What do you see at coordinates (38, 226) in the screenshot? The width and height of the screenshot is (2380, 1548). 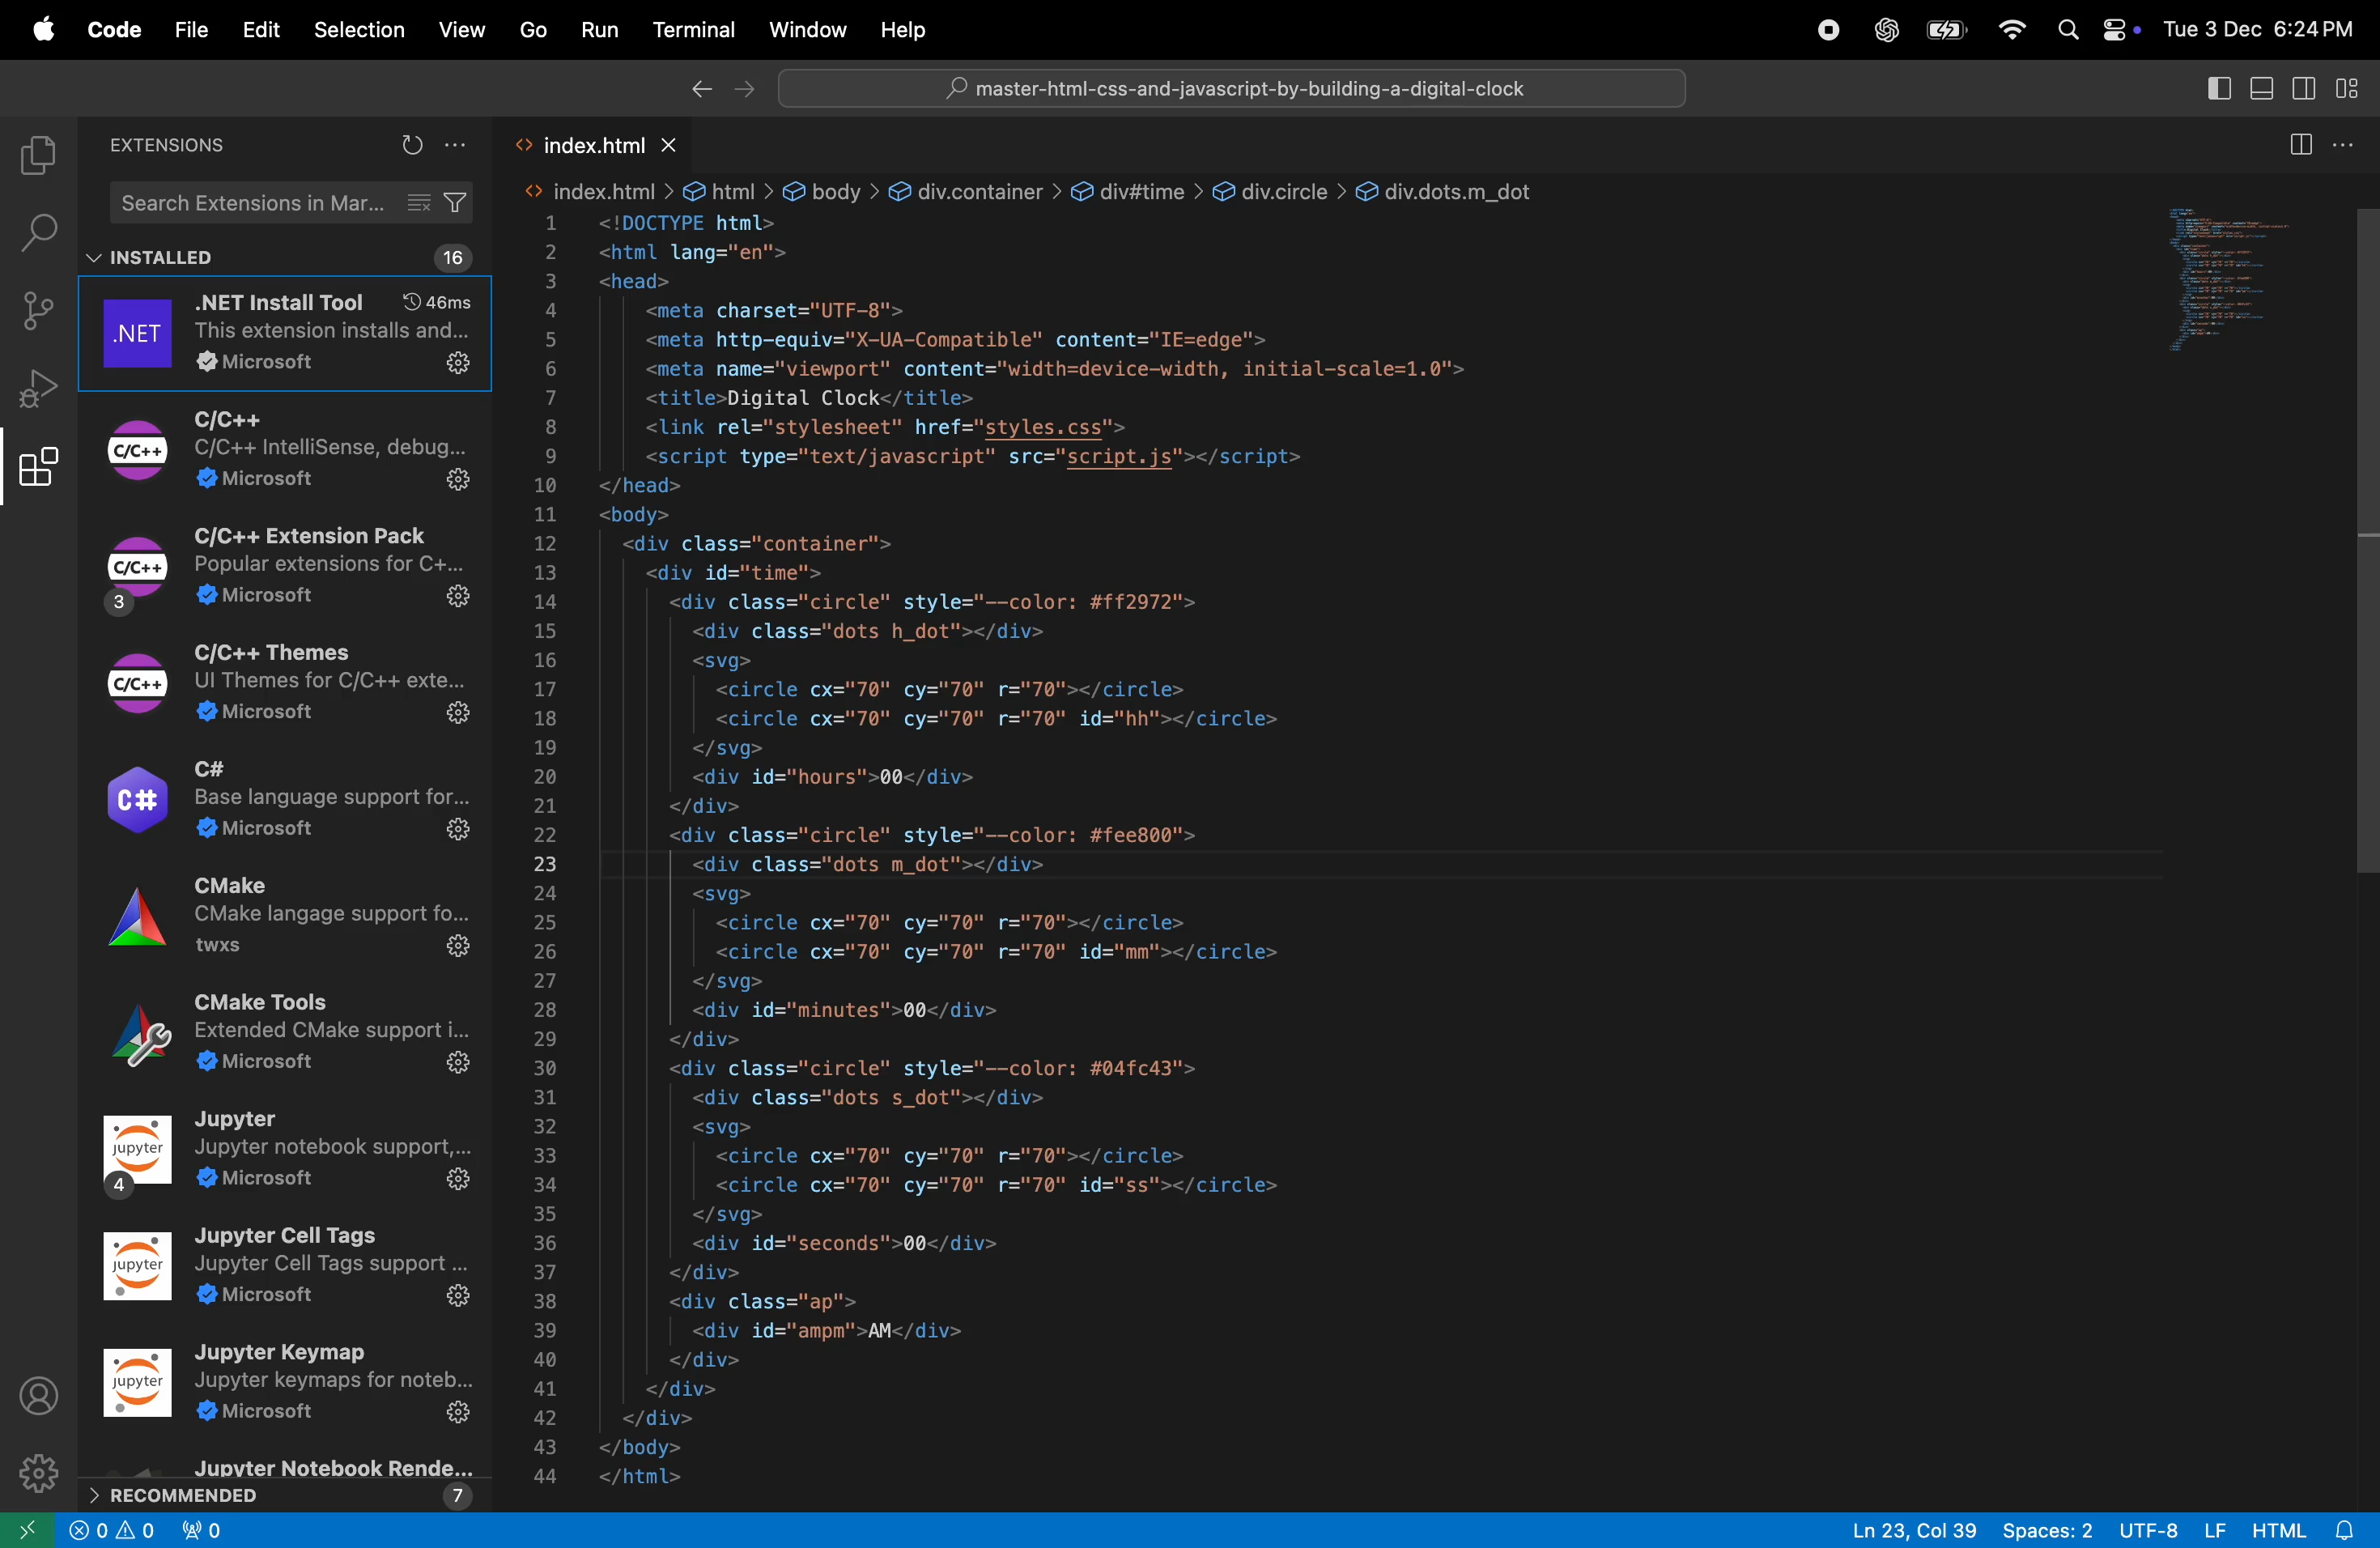 I see `search` at bounding box center [38, 226].